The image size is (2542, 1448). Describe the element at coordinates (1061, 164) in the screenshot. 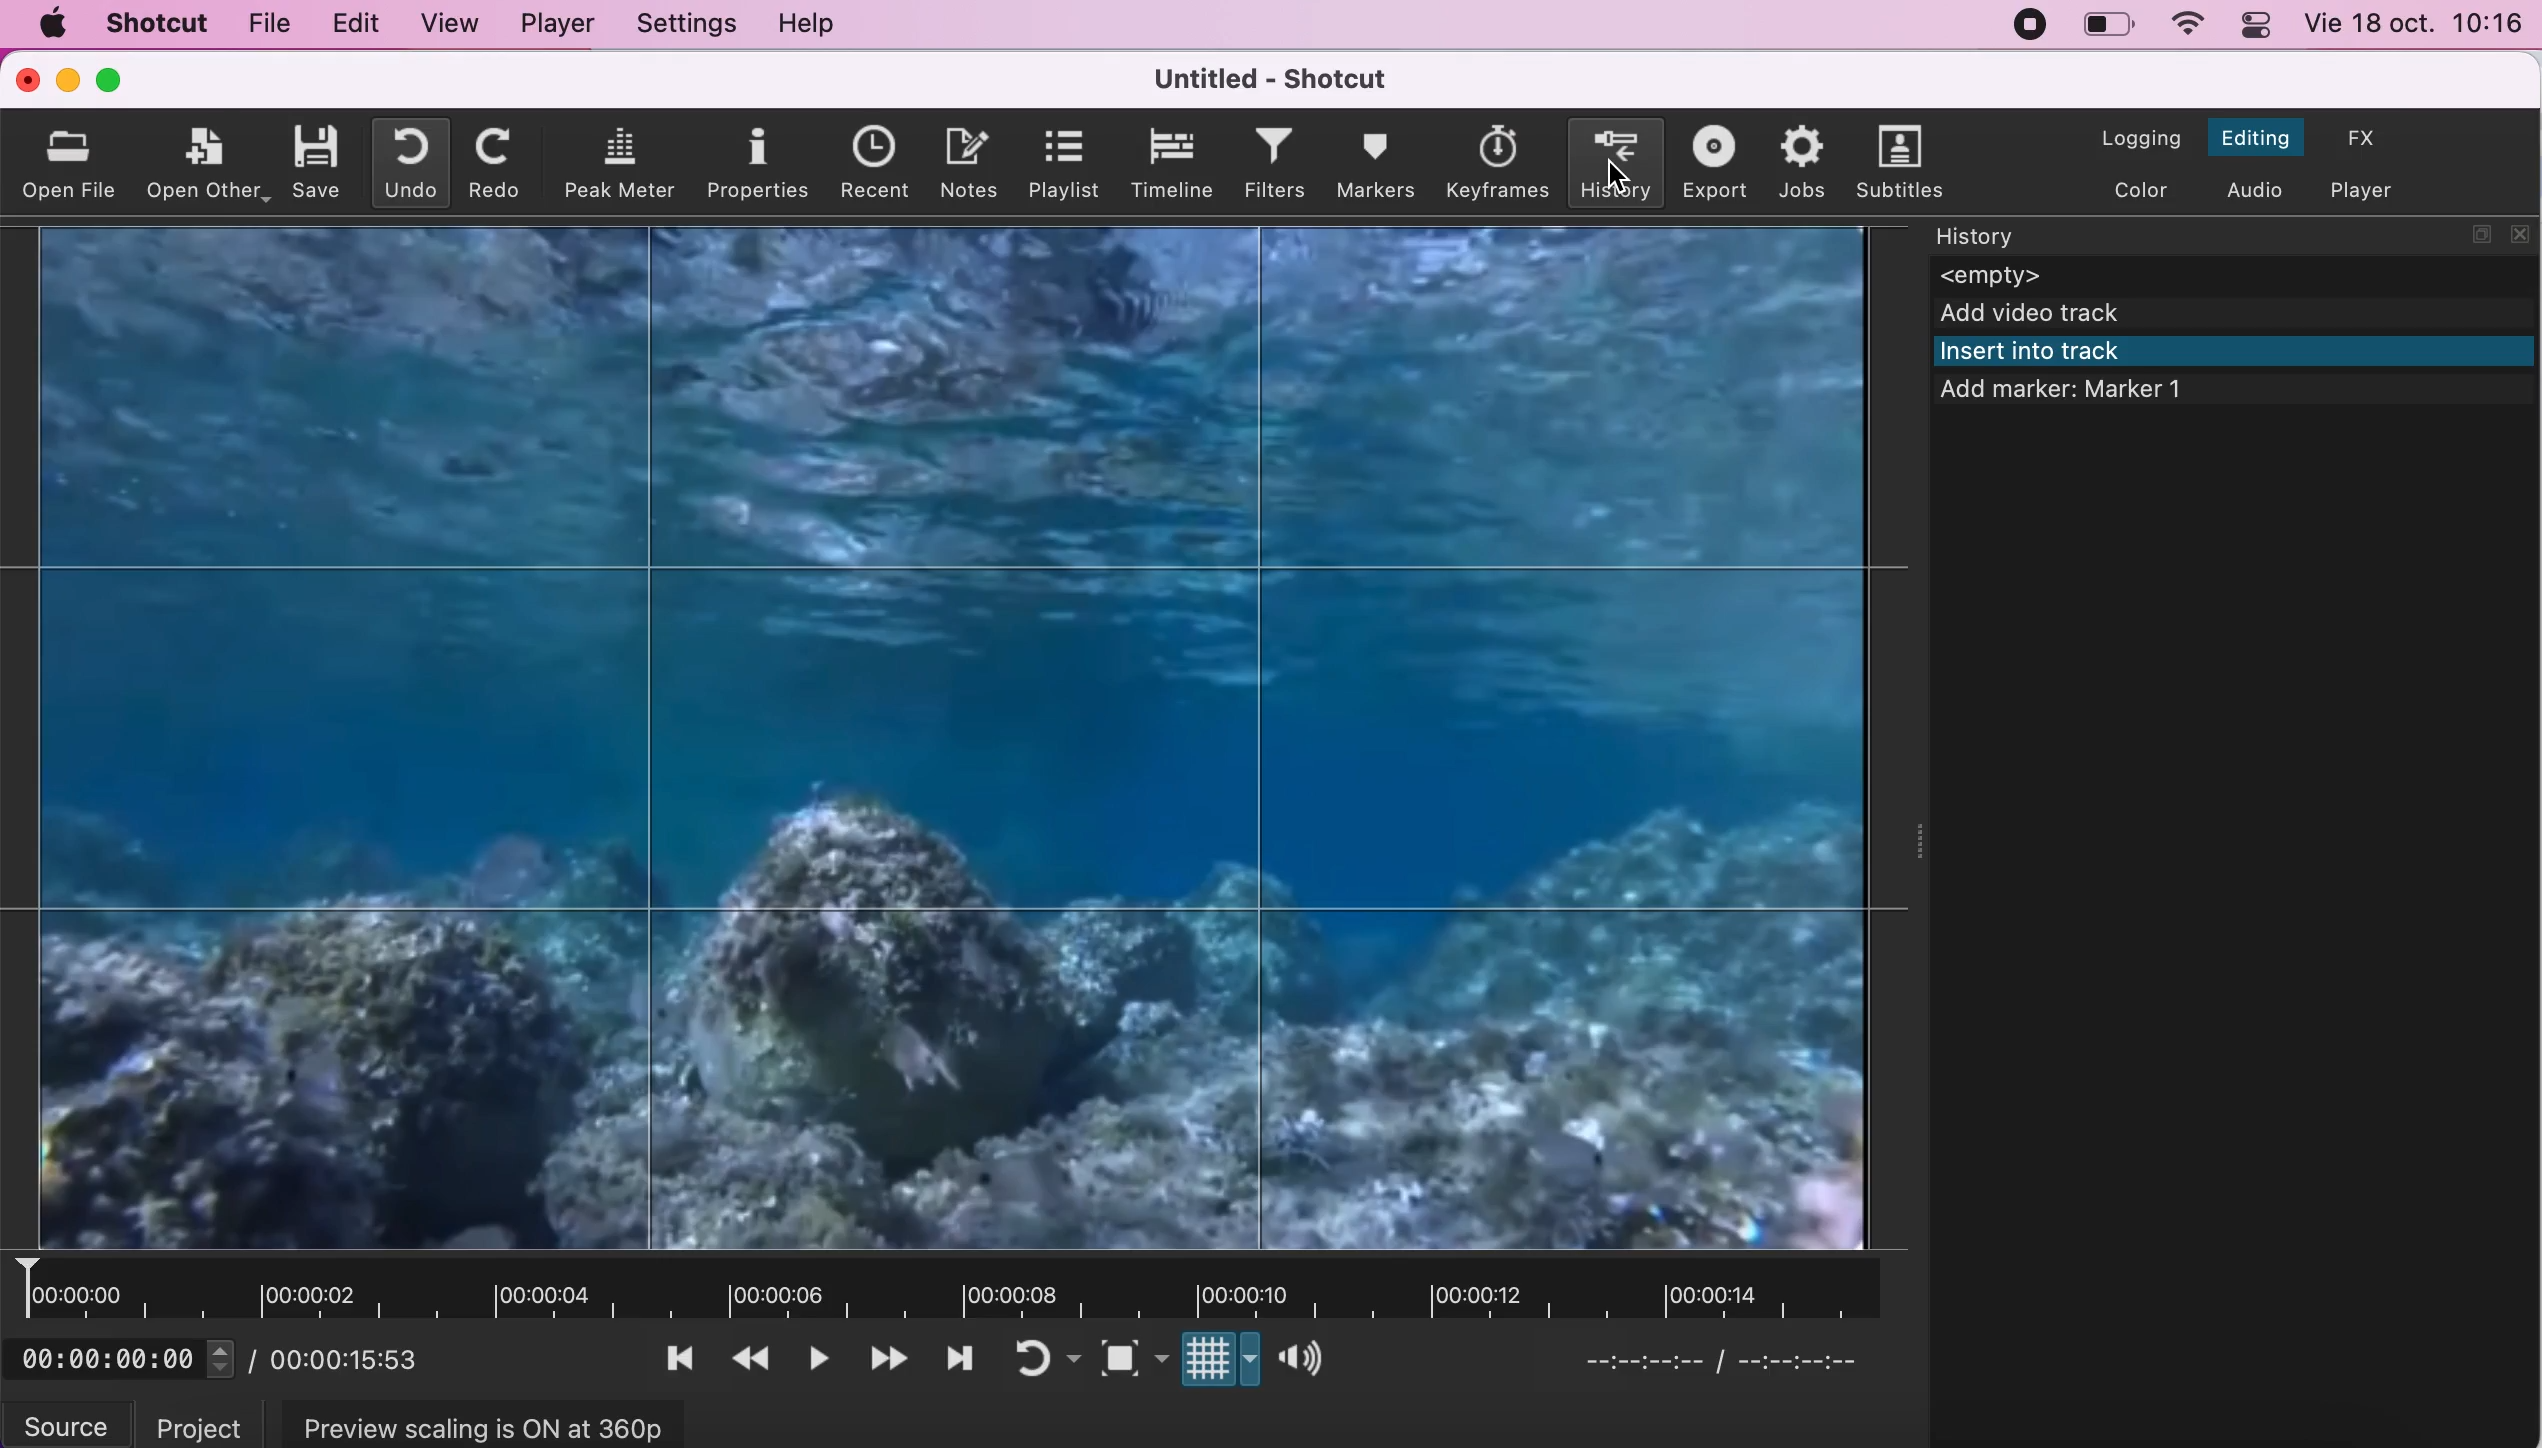

I see `playlist` at that location.